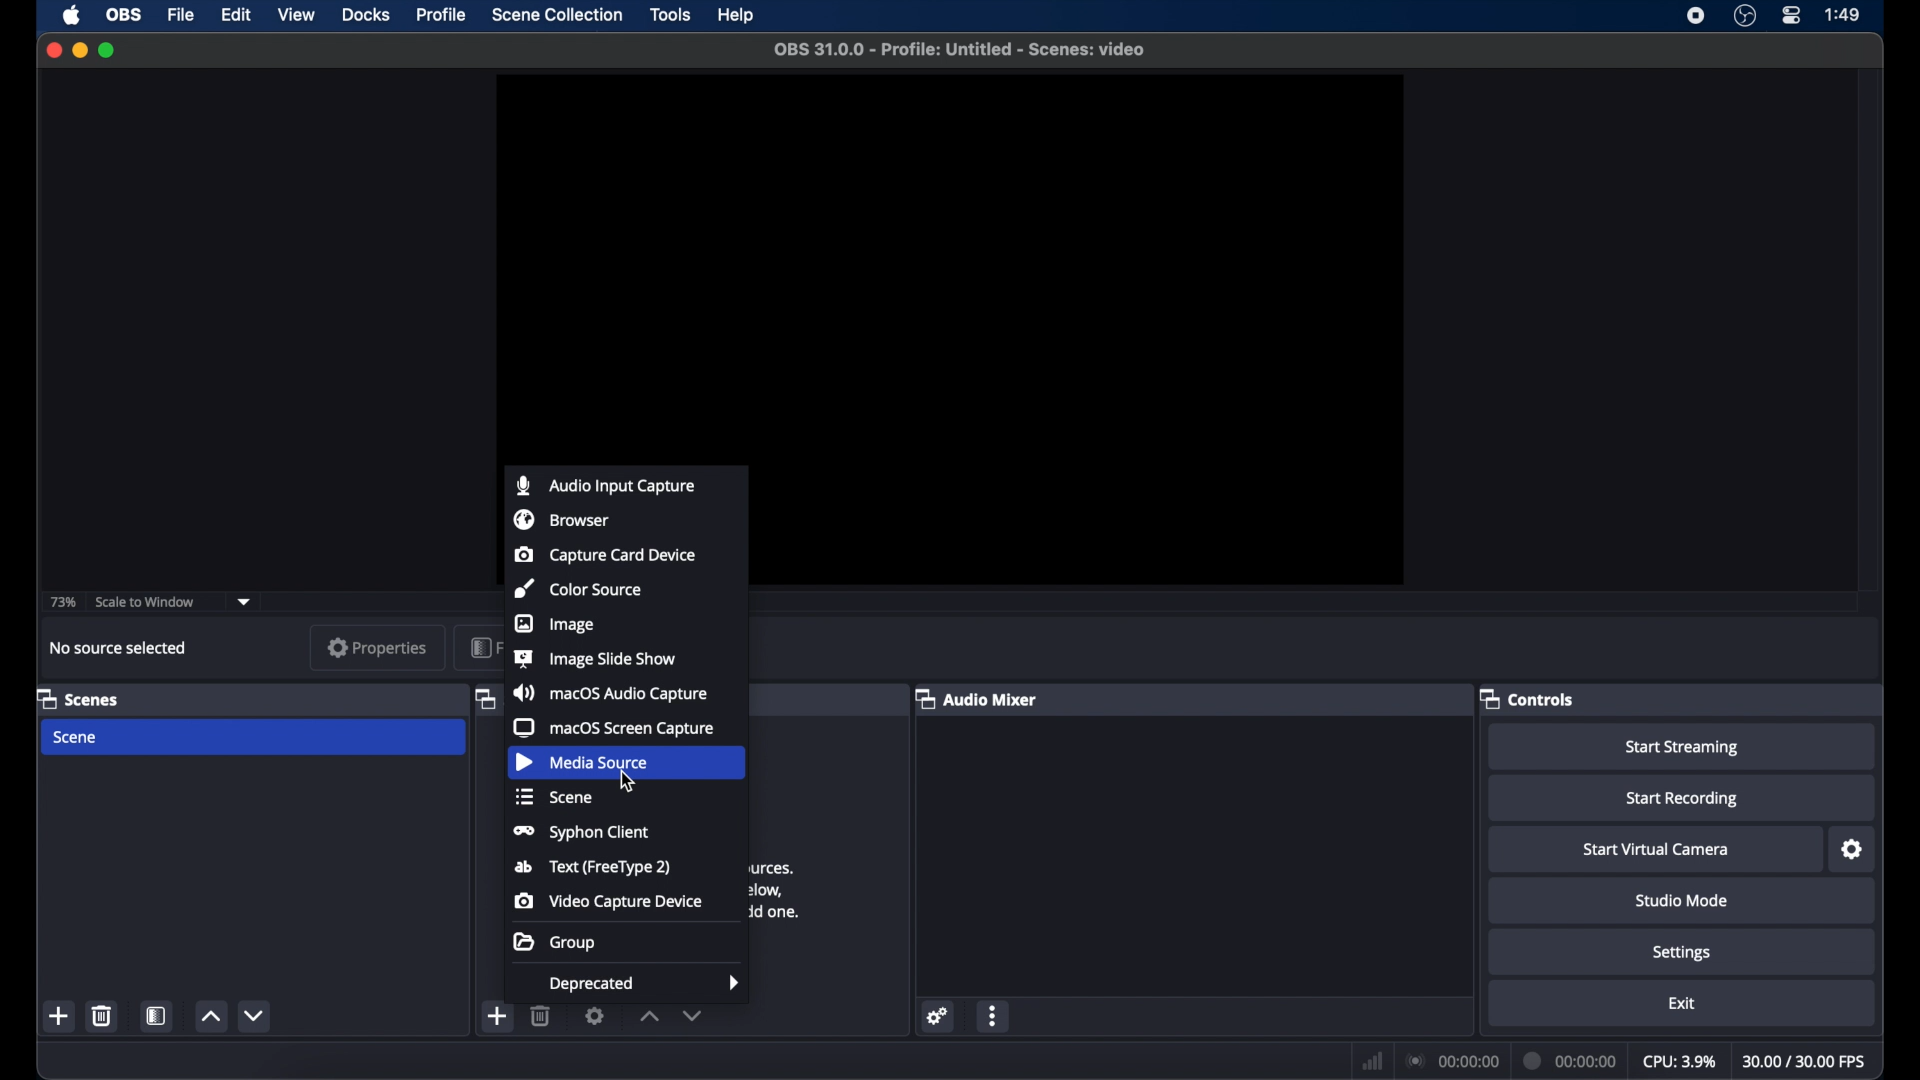  Describe the element at coordinates (557, 942) in the screenshot. I see `group` at that location.